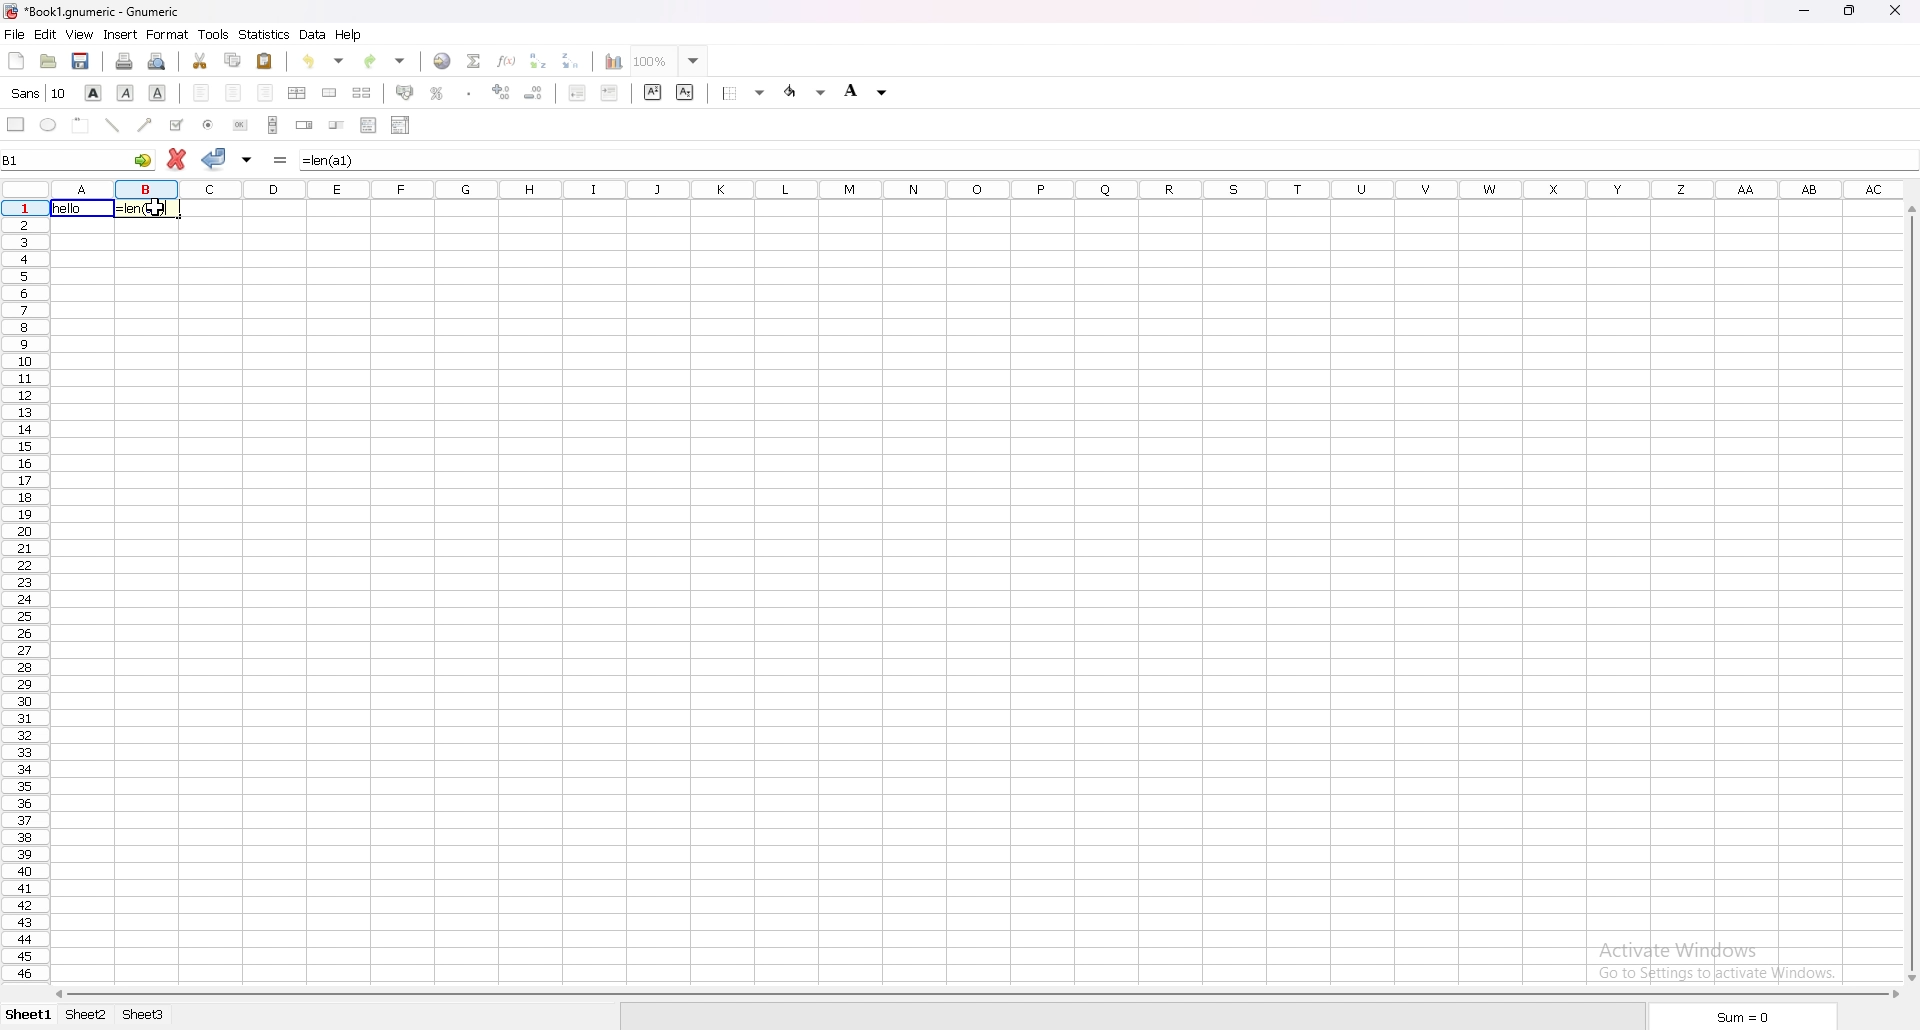 Image resolution: width=1920 pixels, height=1030 pixels. I want to click on arrow object, so click(145, 124).